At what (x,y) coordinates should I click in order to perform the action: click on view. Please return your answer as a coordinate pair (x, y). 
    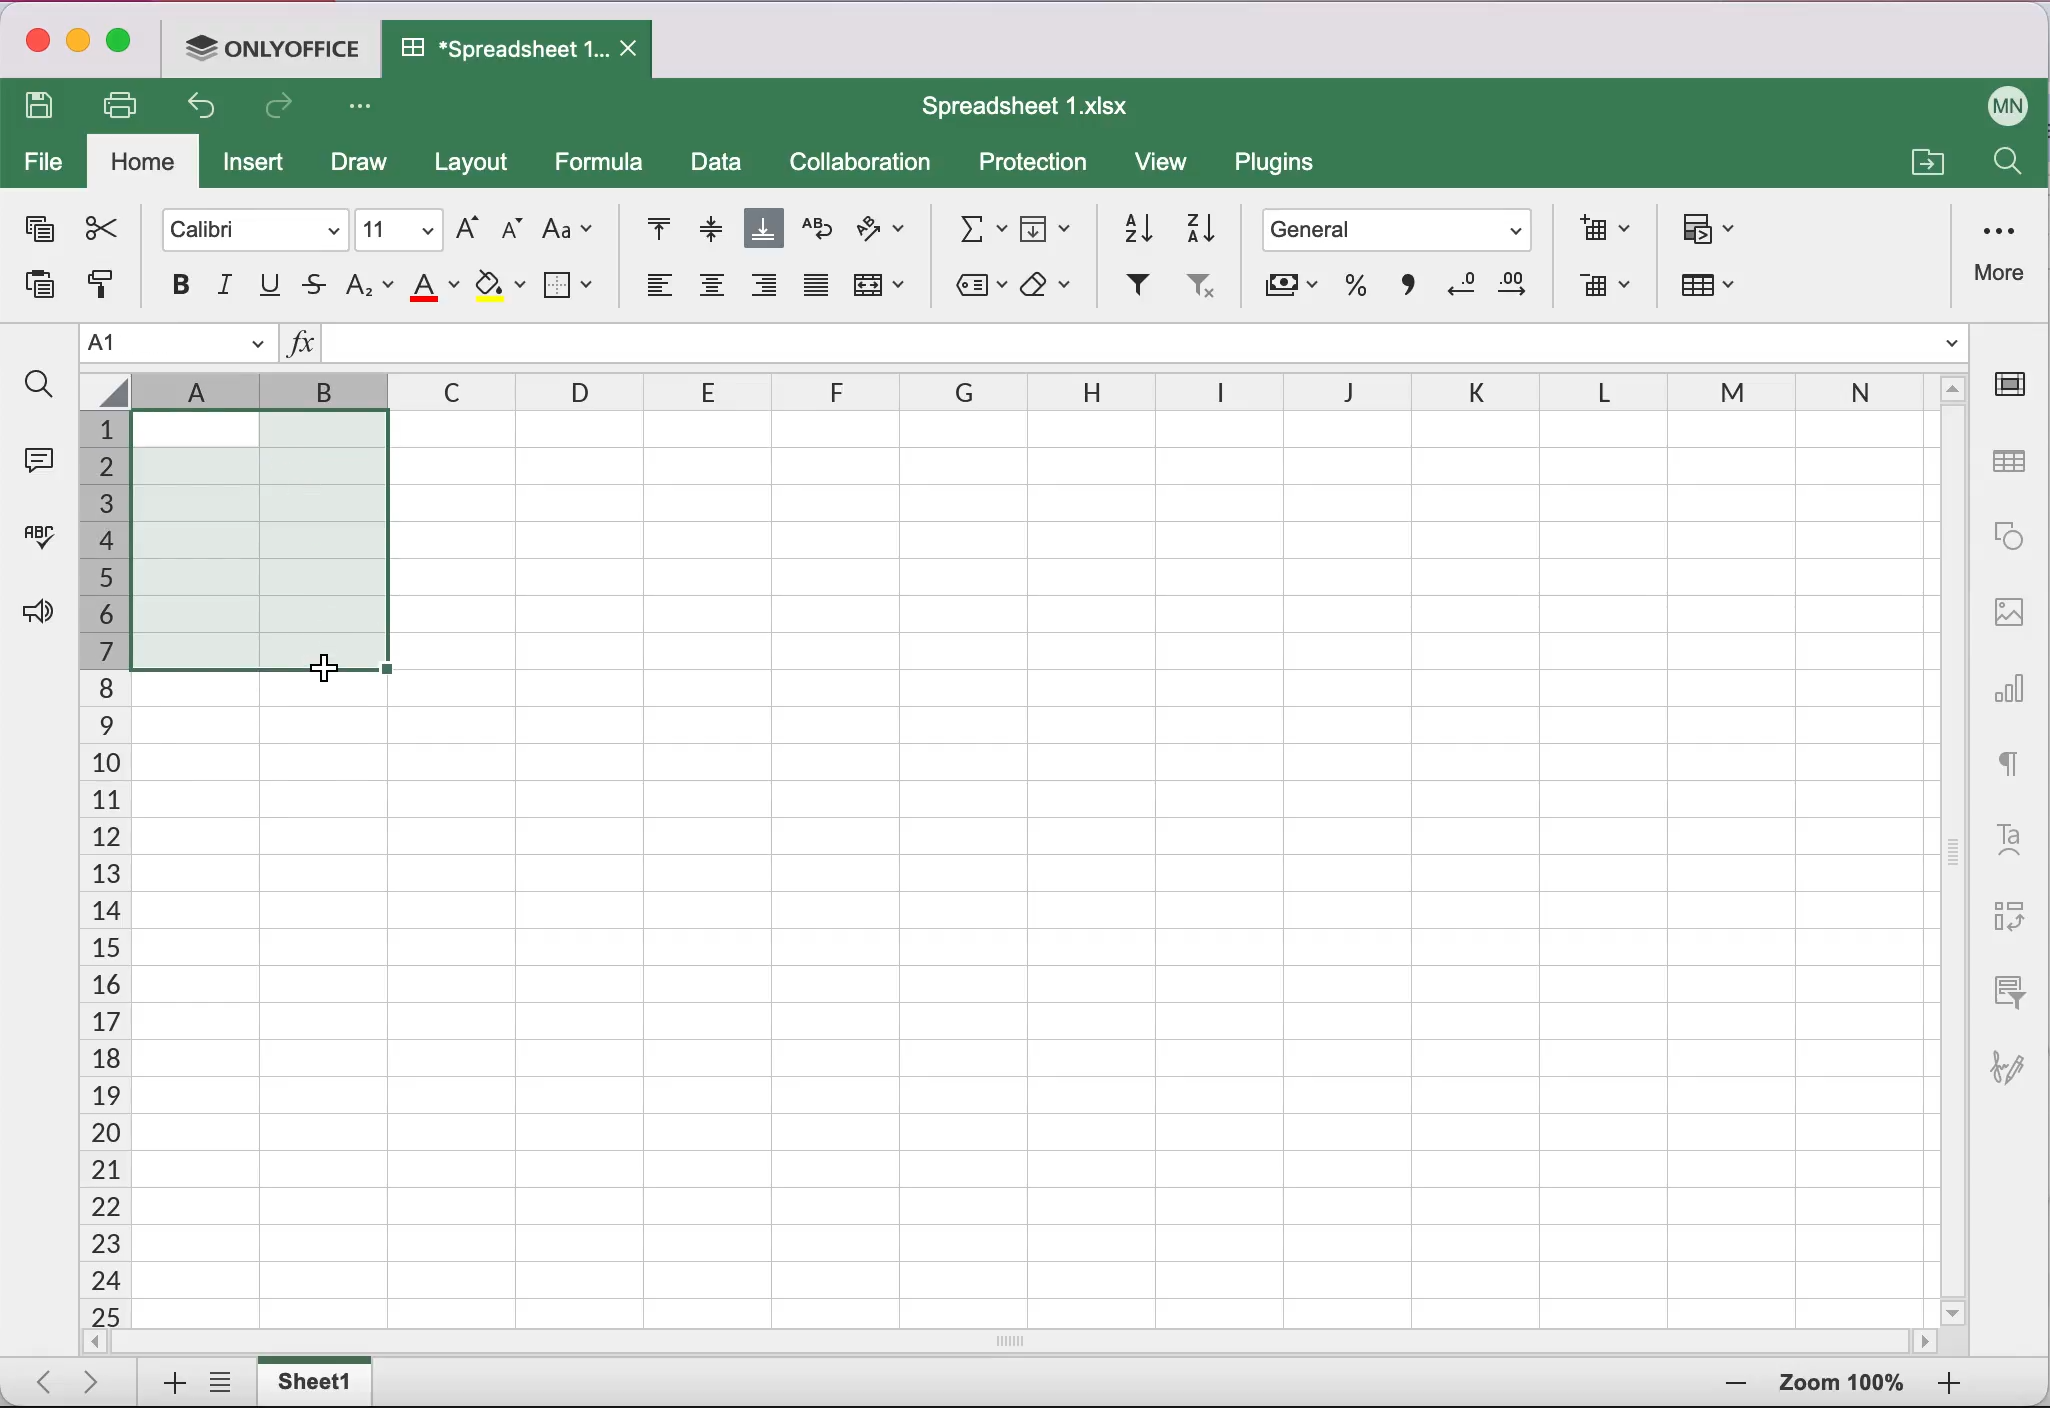
    Looking at the image, I should click on (1170, 166).